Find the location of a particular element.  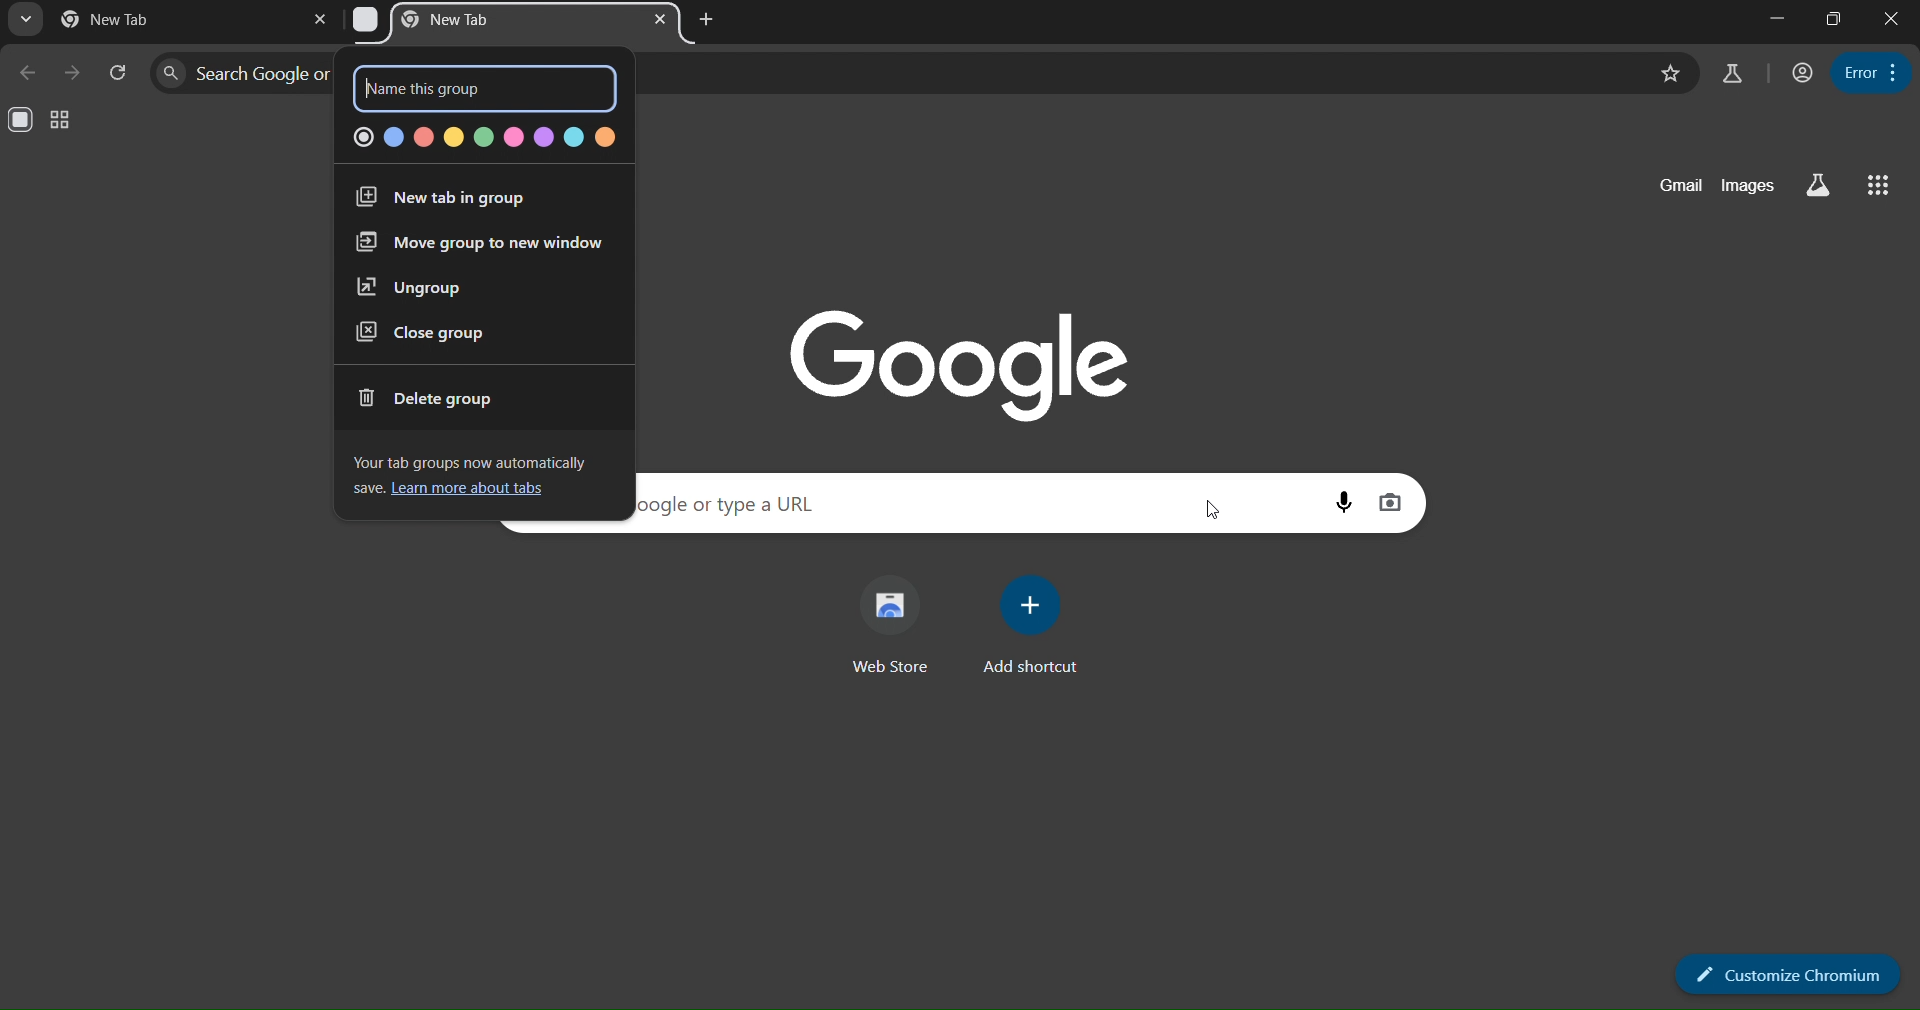

cursor is located at coordinates (1204, 509).